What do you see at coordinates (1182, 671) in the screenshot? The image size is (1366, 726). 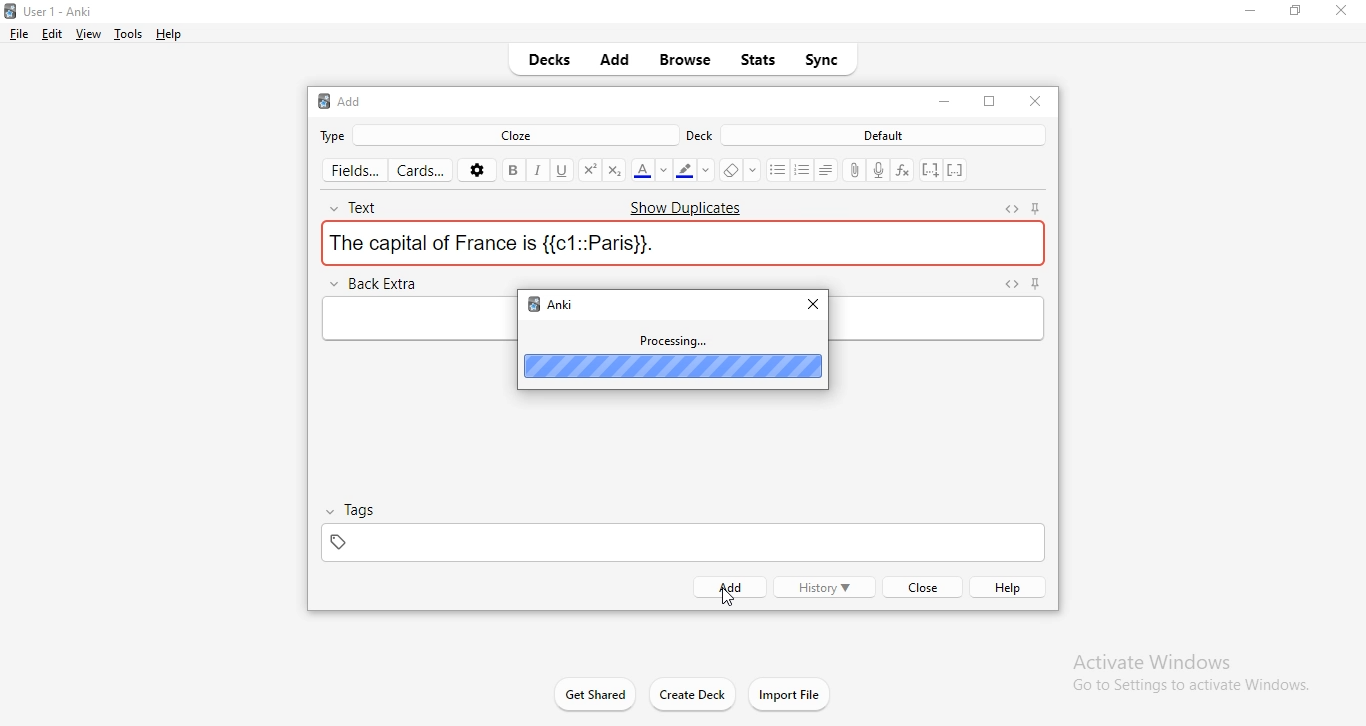 I see `Activate Windows Go to Settings to activate Windows.` at bounding box center [1182, 671].